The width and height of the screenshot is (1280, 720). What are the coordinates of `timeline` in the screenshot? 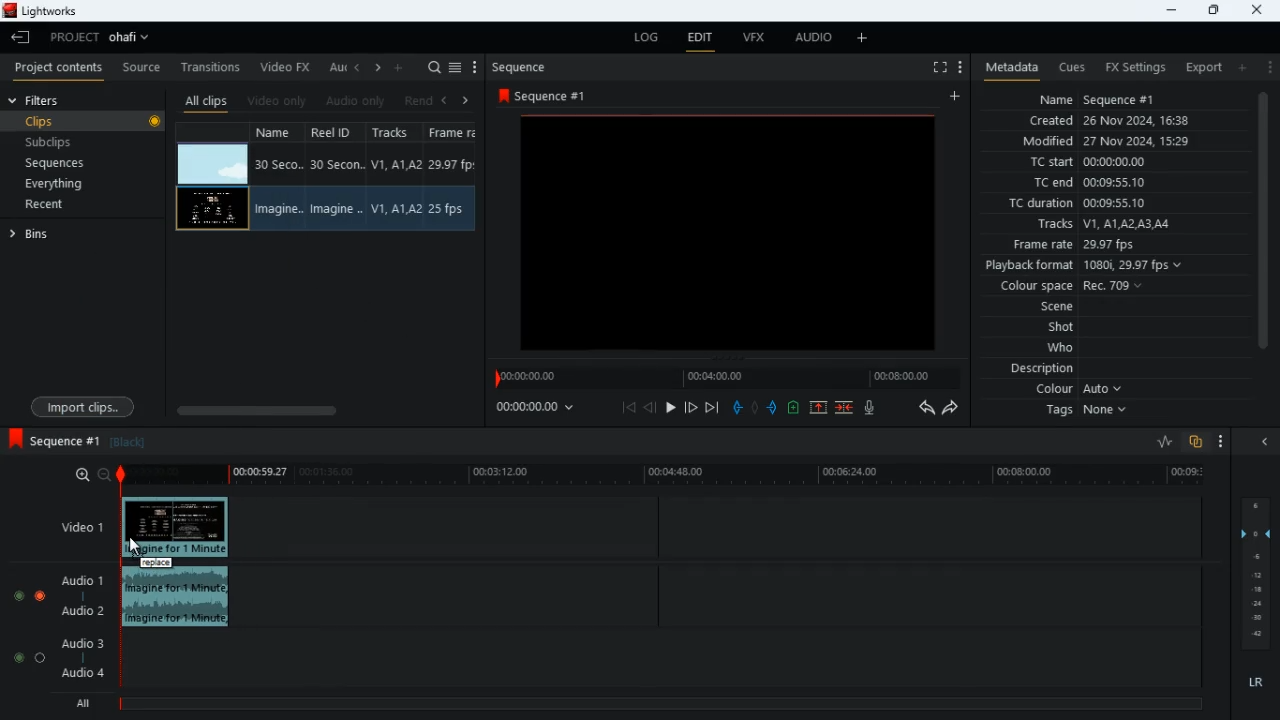 It's located at (668, 476).